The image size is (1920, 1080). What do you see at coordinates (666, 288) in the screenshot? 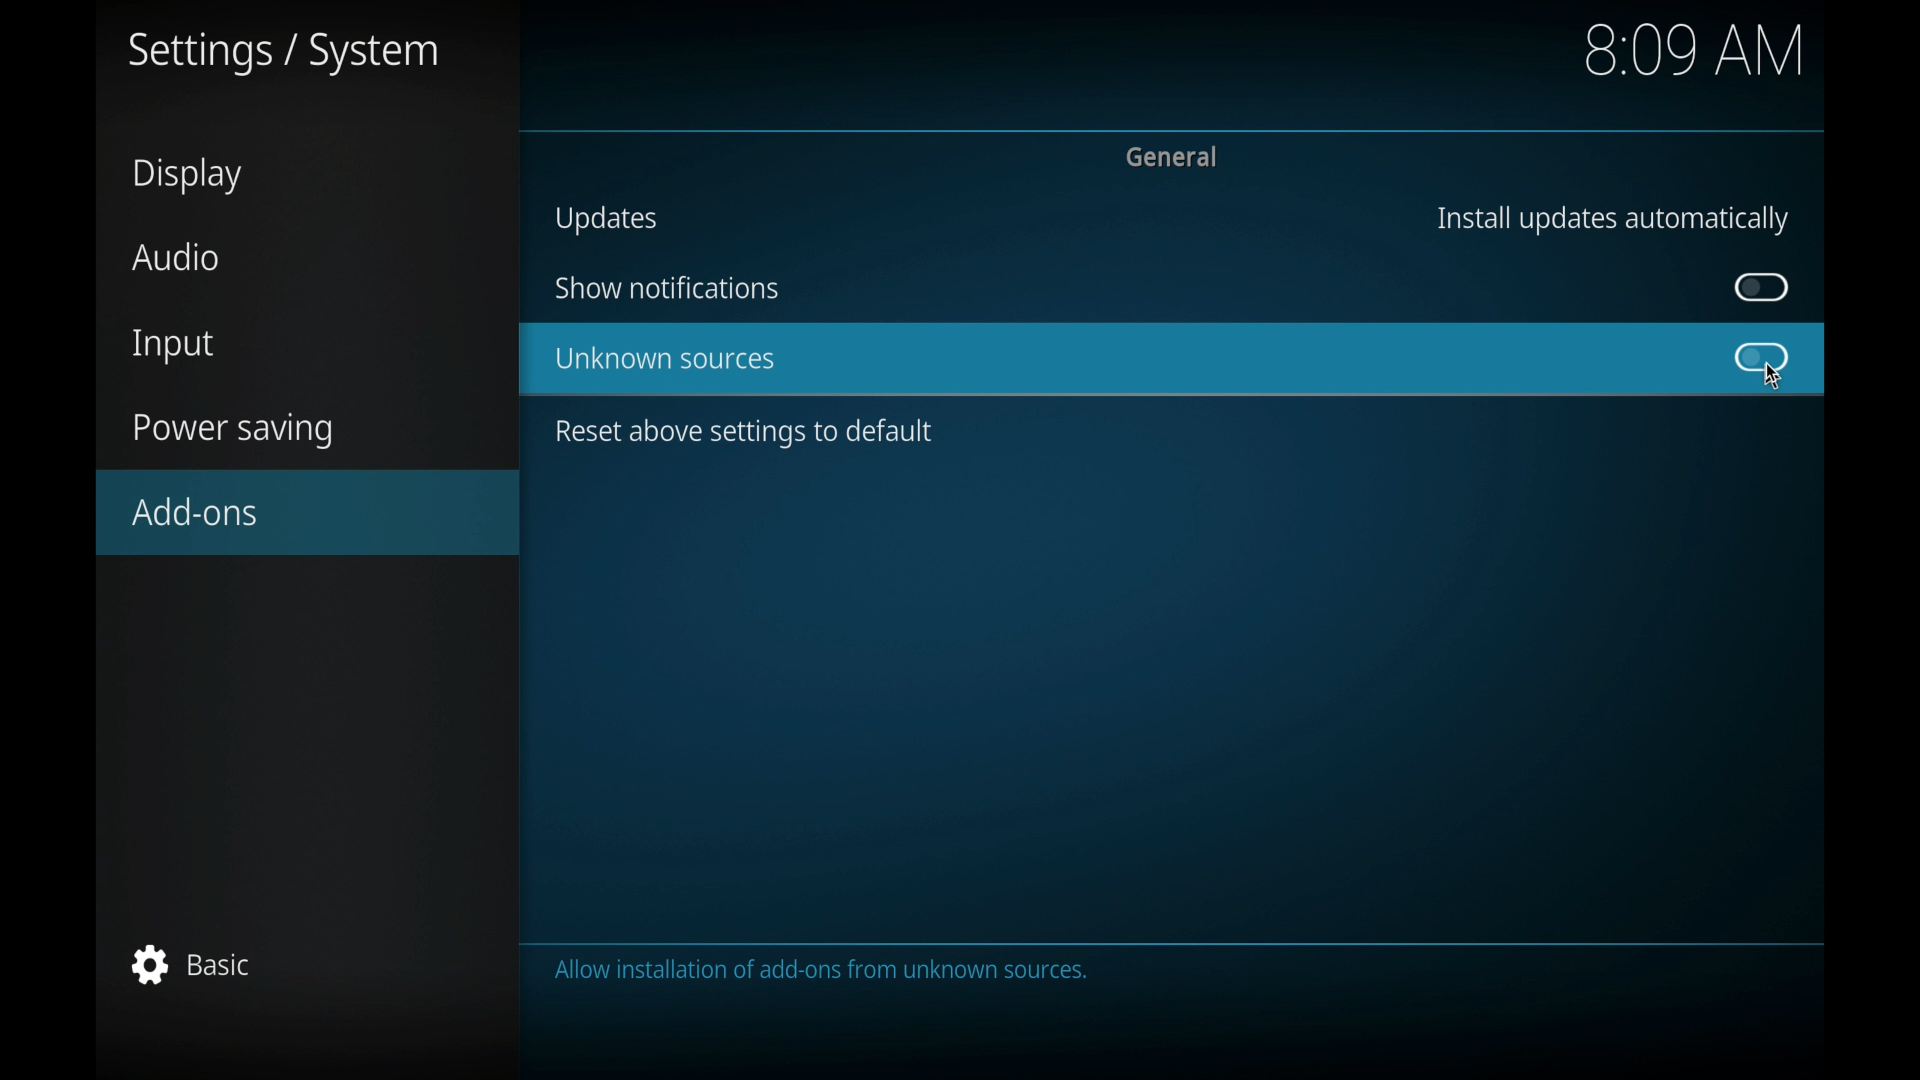
I see `show notifications` at bounding box center [666, 288].